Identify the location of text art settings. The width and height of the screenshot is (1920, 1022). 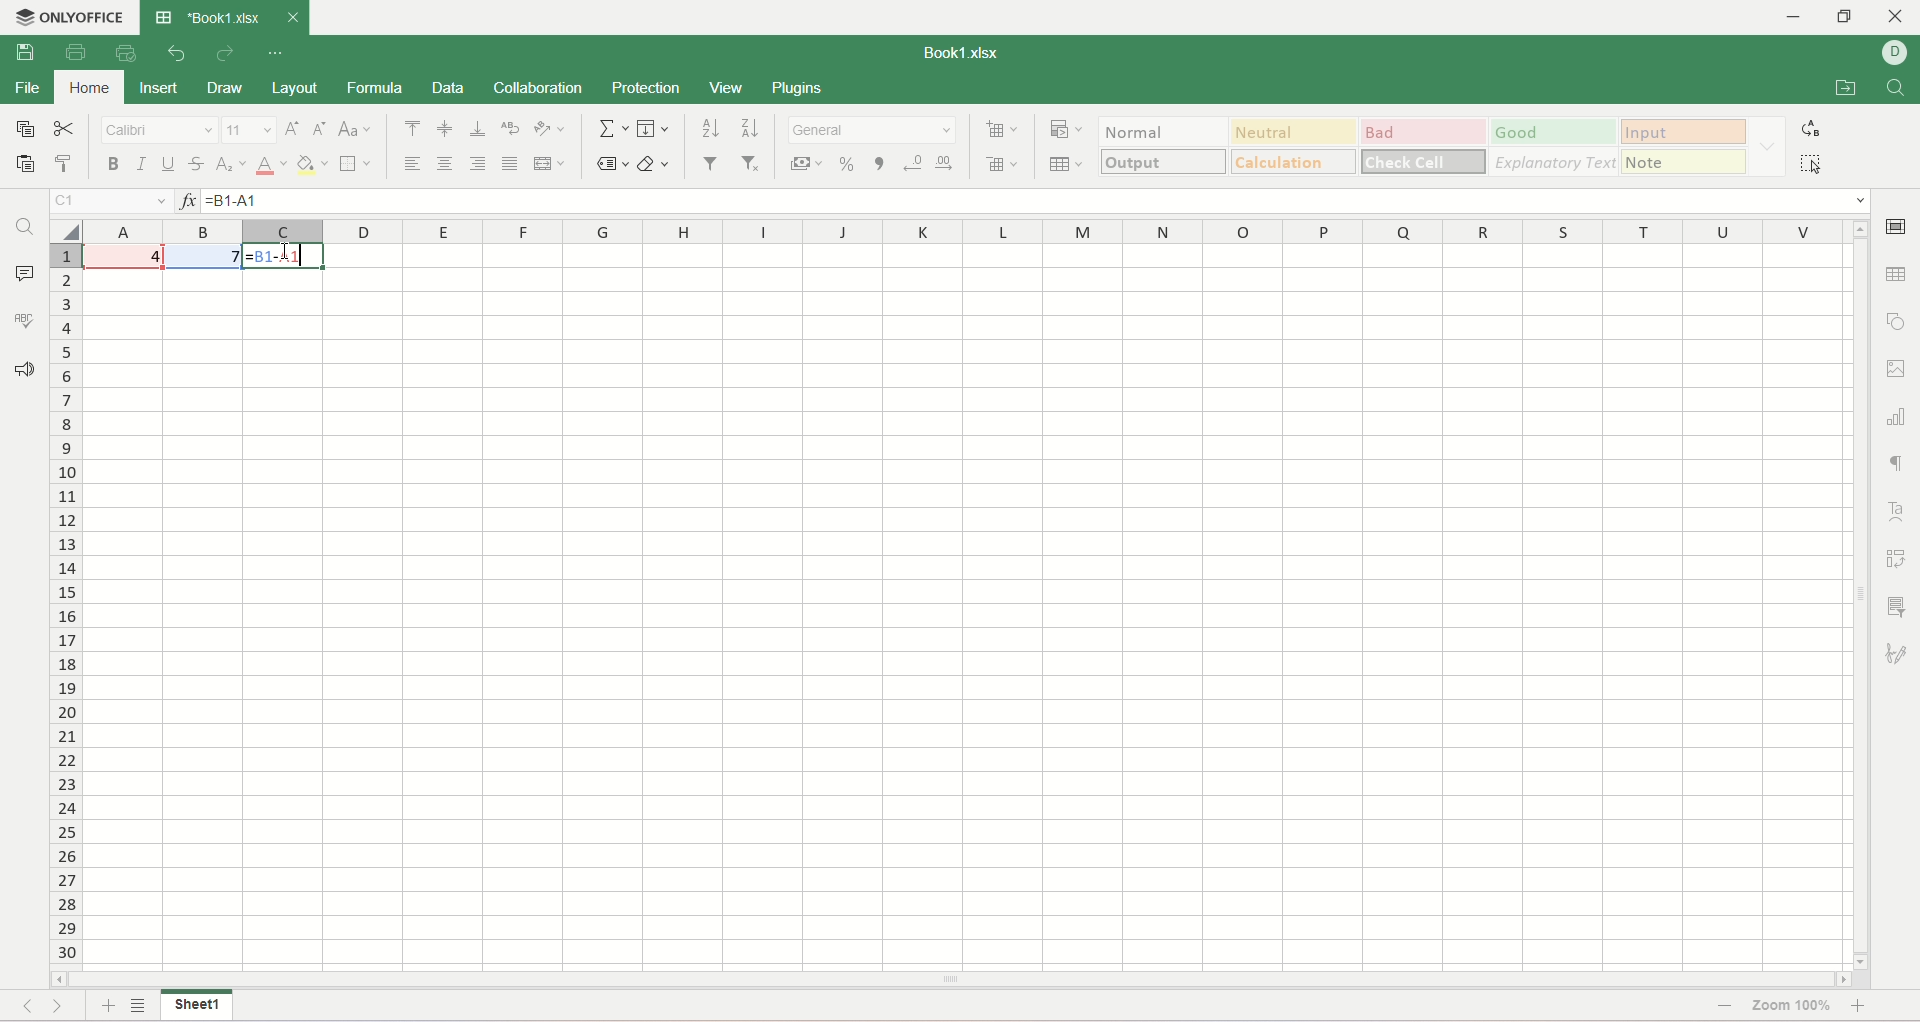
(1895, 512).